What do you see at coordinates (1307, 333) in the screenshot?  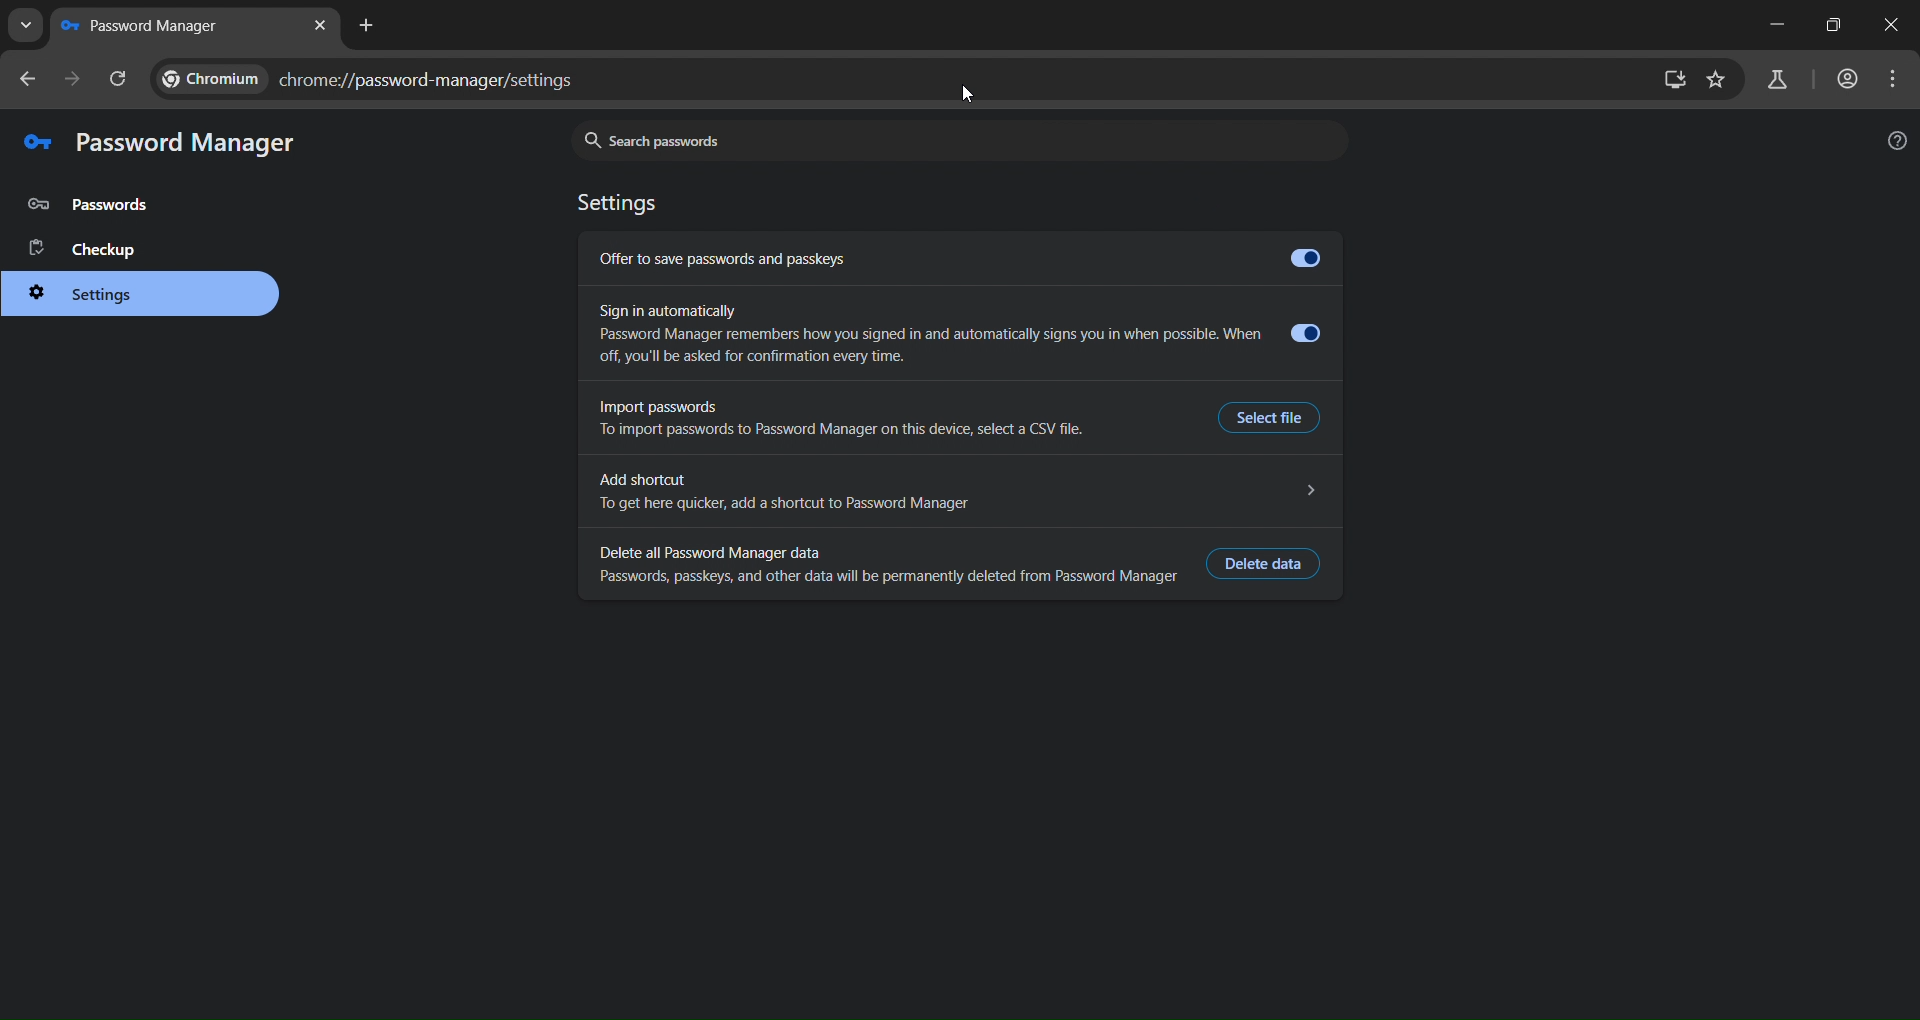 I see `Toggle` at bounding box center [1307, 333].